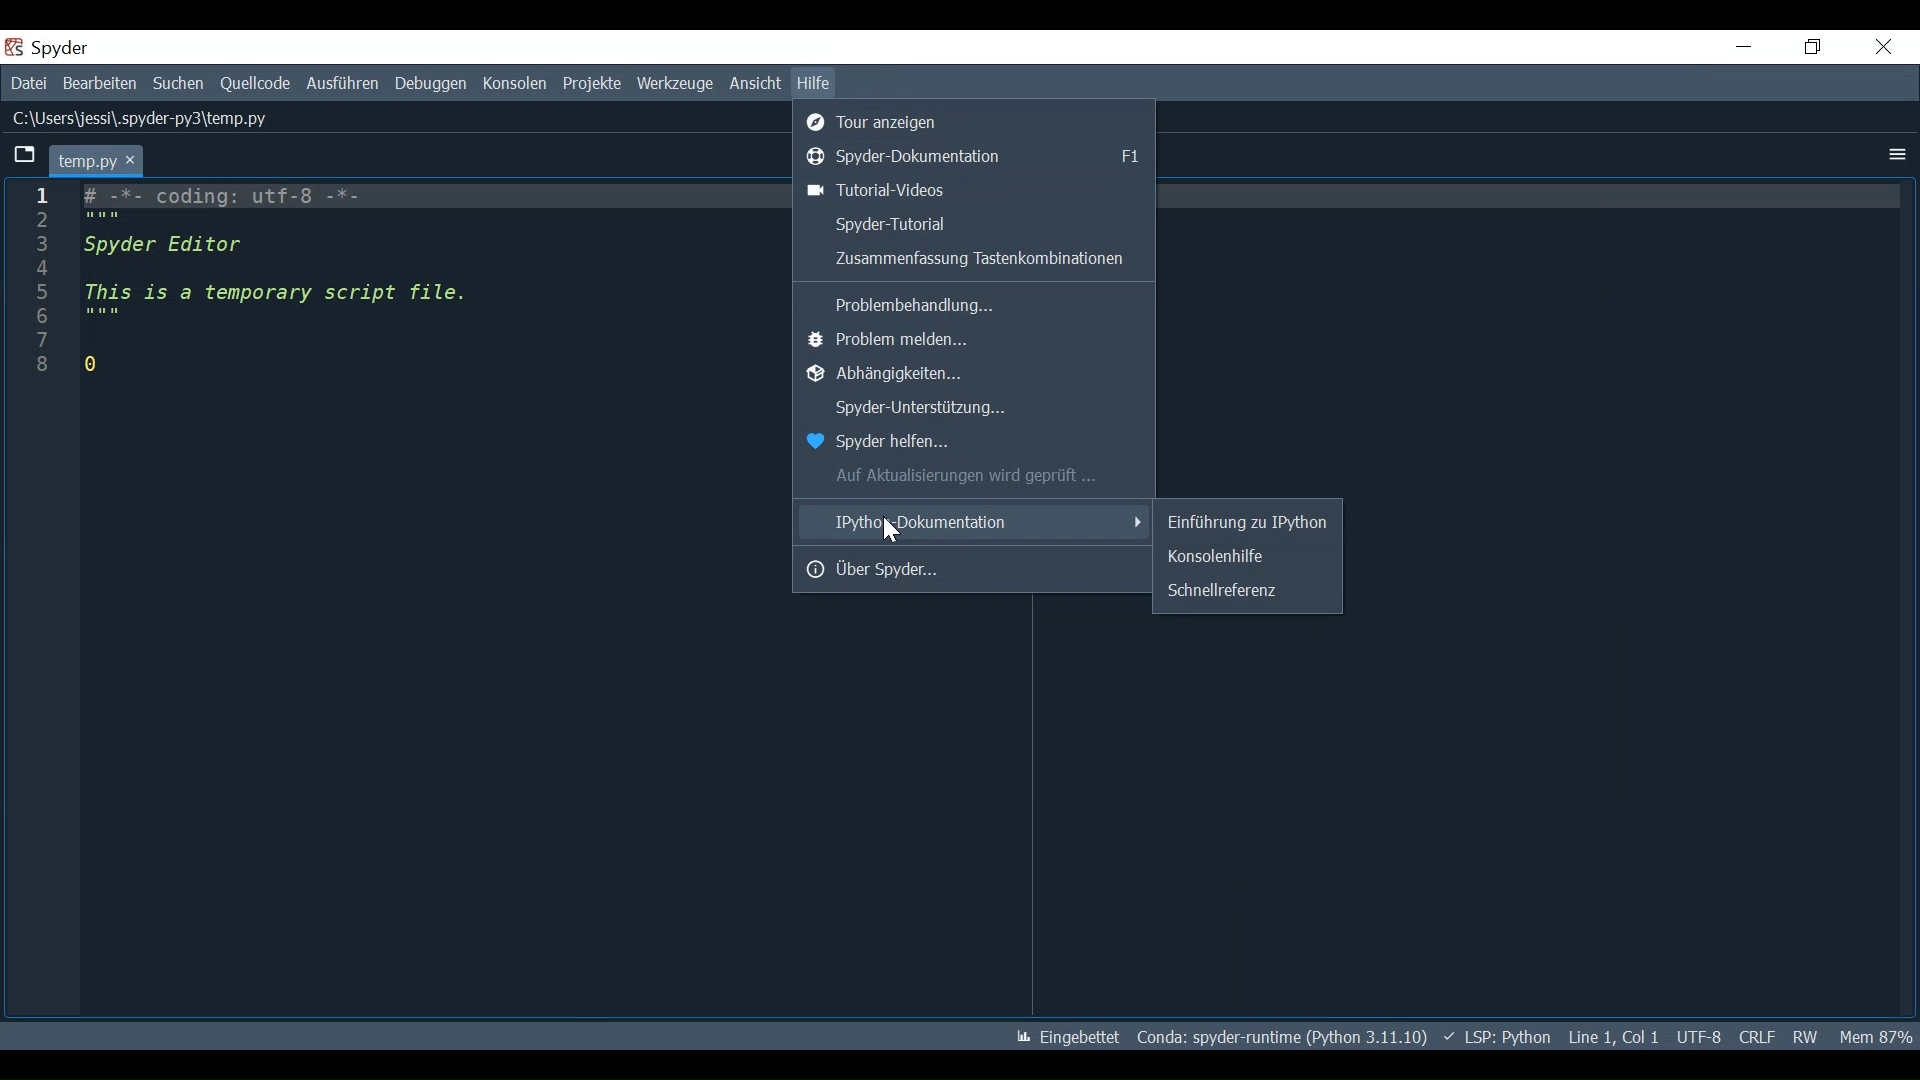 Image resolution: width=1920 pixels, height=1080 pixels. I want to click on Edit, so click(98, 84).